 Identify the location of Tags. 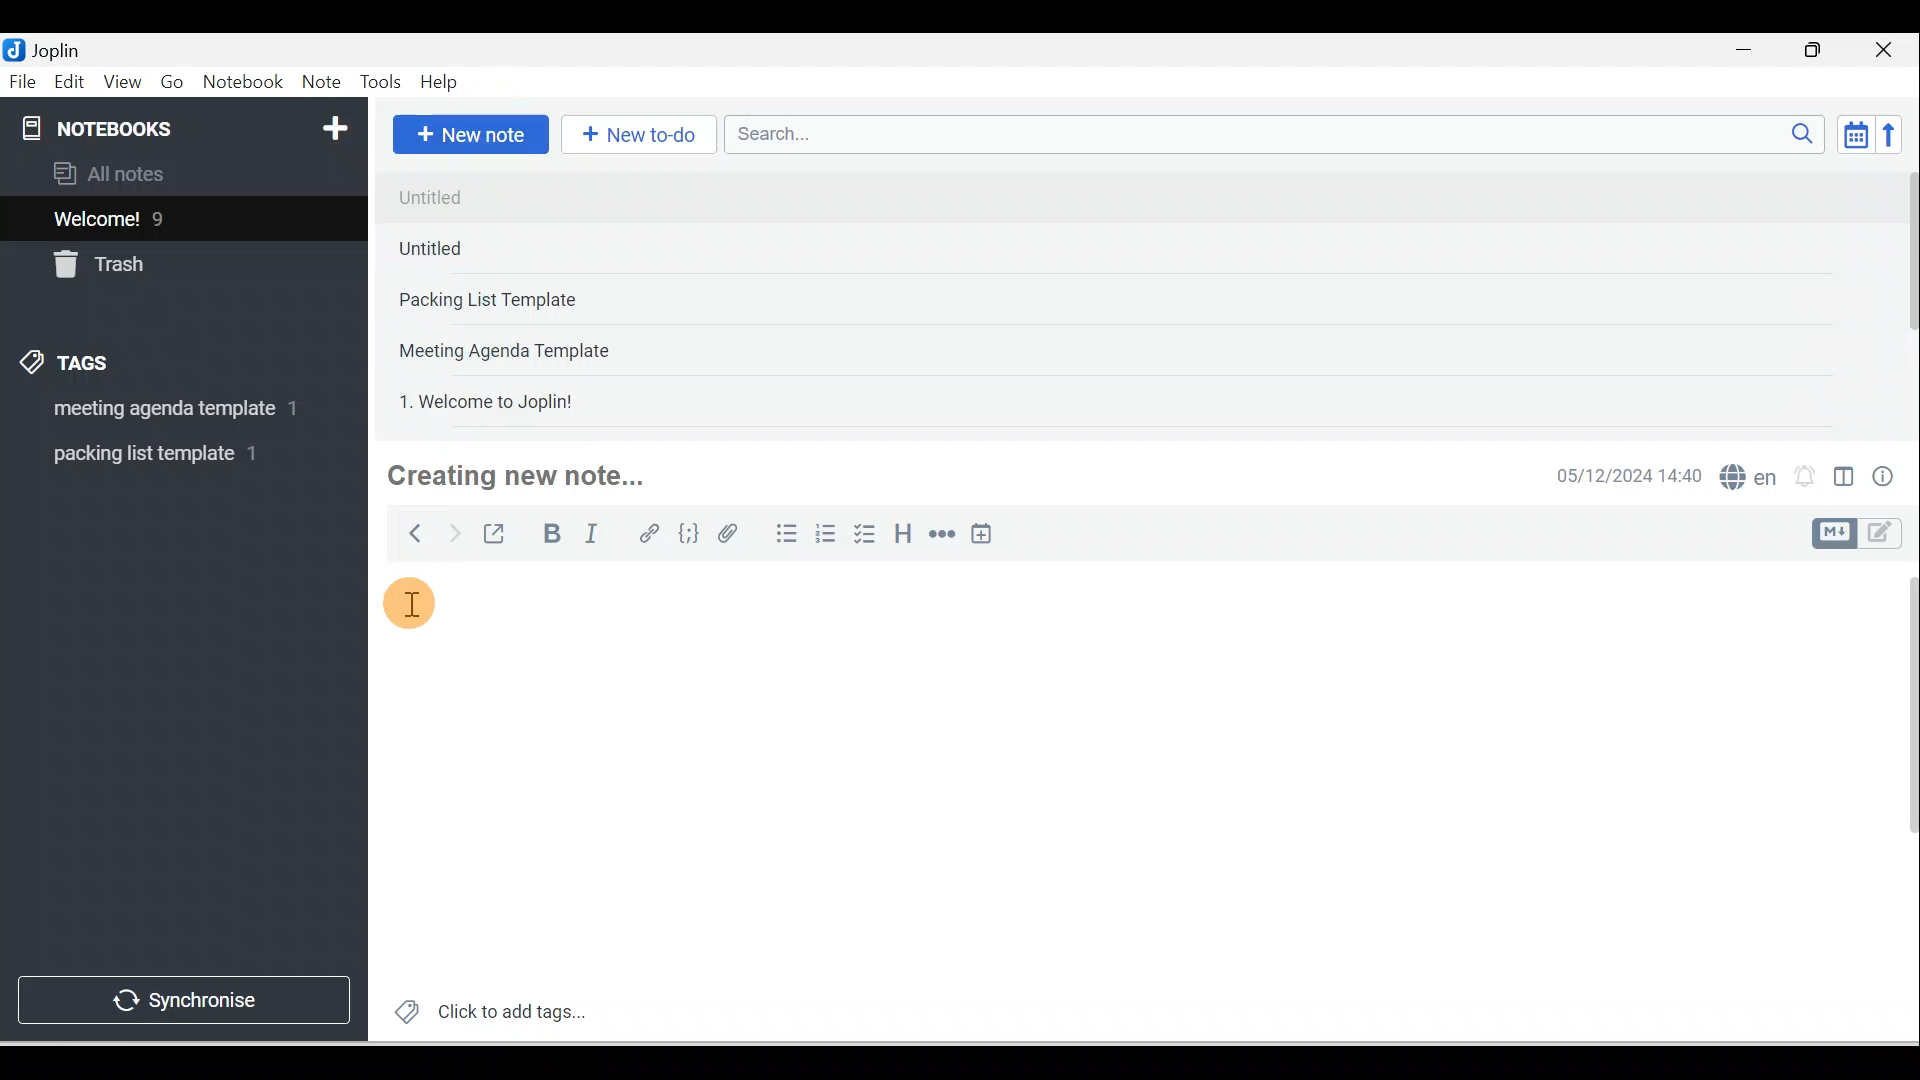
(71, 366).